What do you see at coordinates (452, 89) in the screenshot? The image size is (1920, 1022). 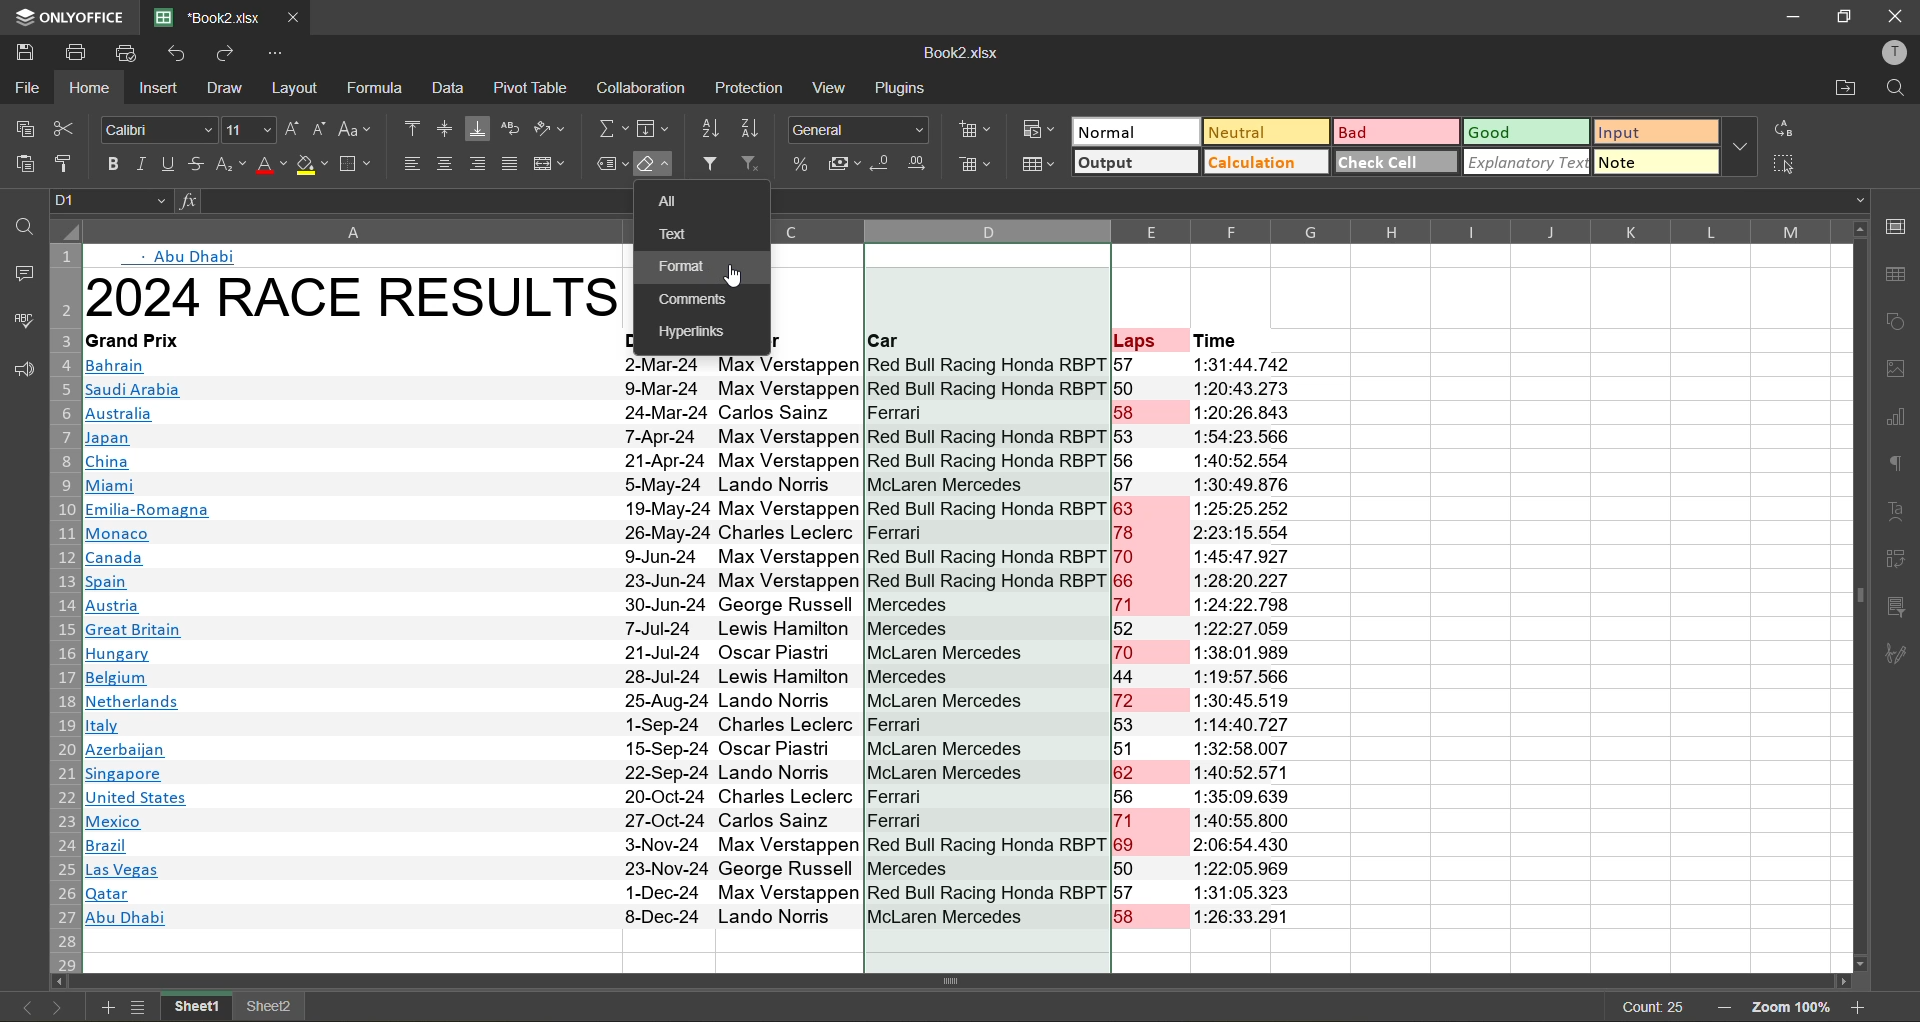 I see `data` at bounding box center [452, 89].